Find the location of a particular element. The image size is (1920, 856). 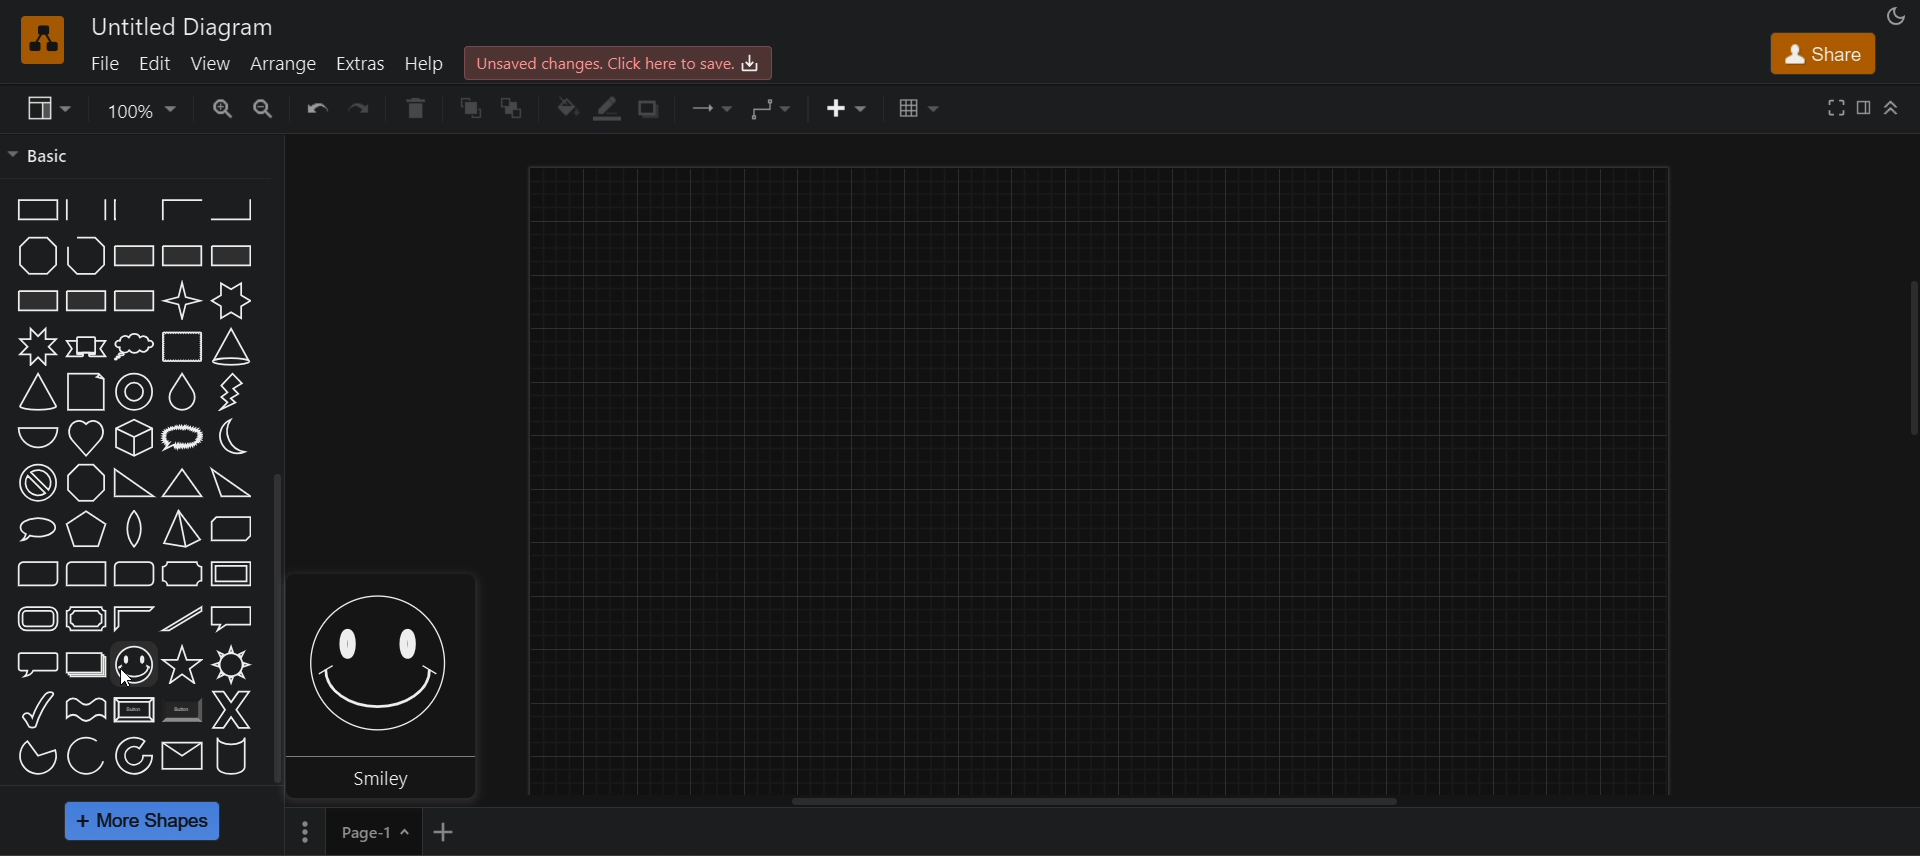

rectangular callout is located at coordinates (232, 618).